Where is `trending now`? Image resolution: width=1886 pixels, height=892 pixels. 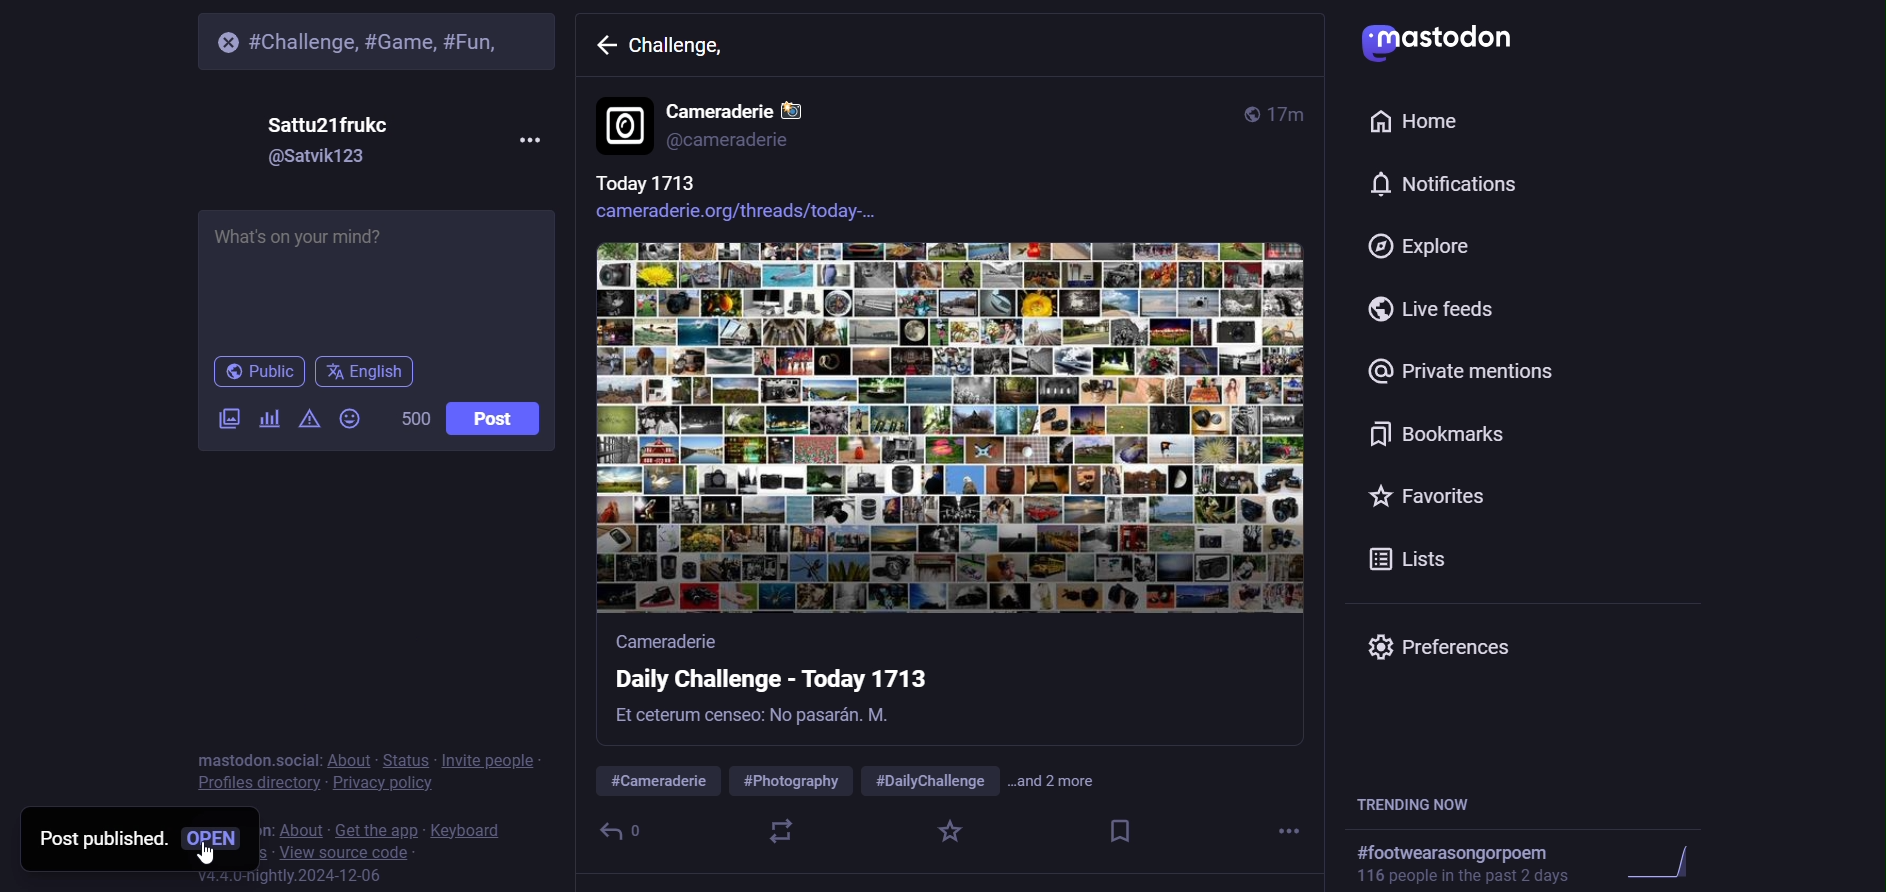 trending now is located at coordinates (1424, 803).